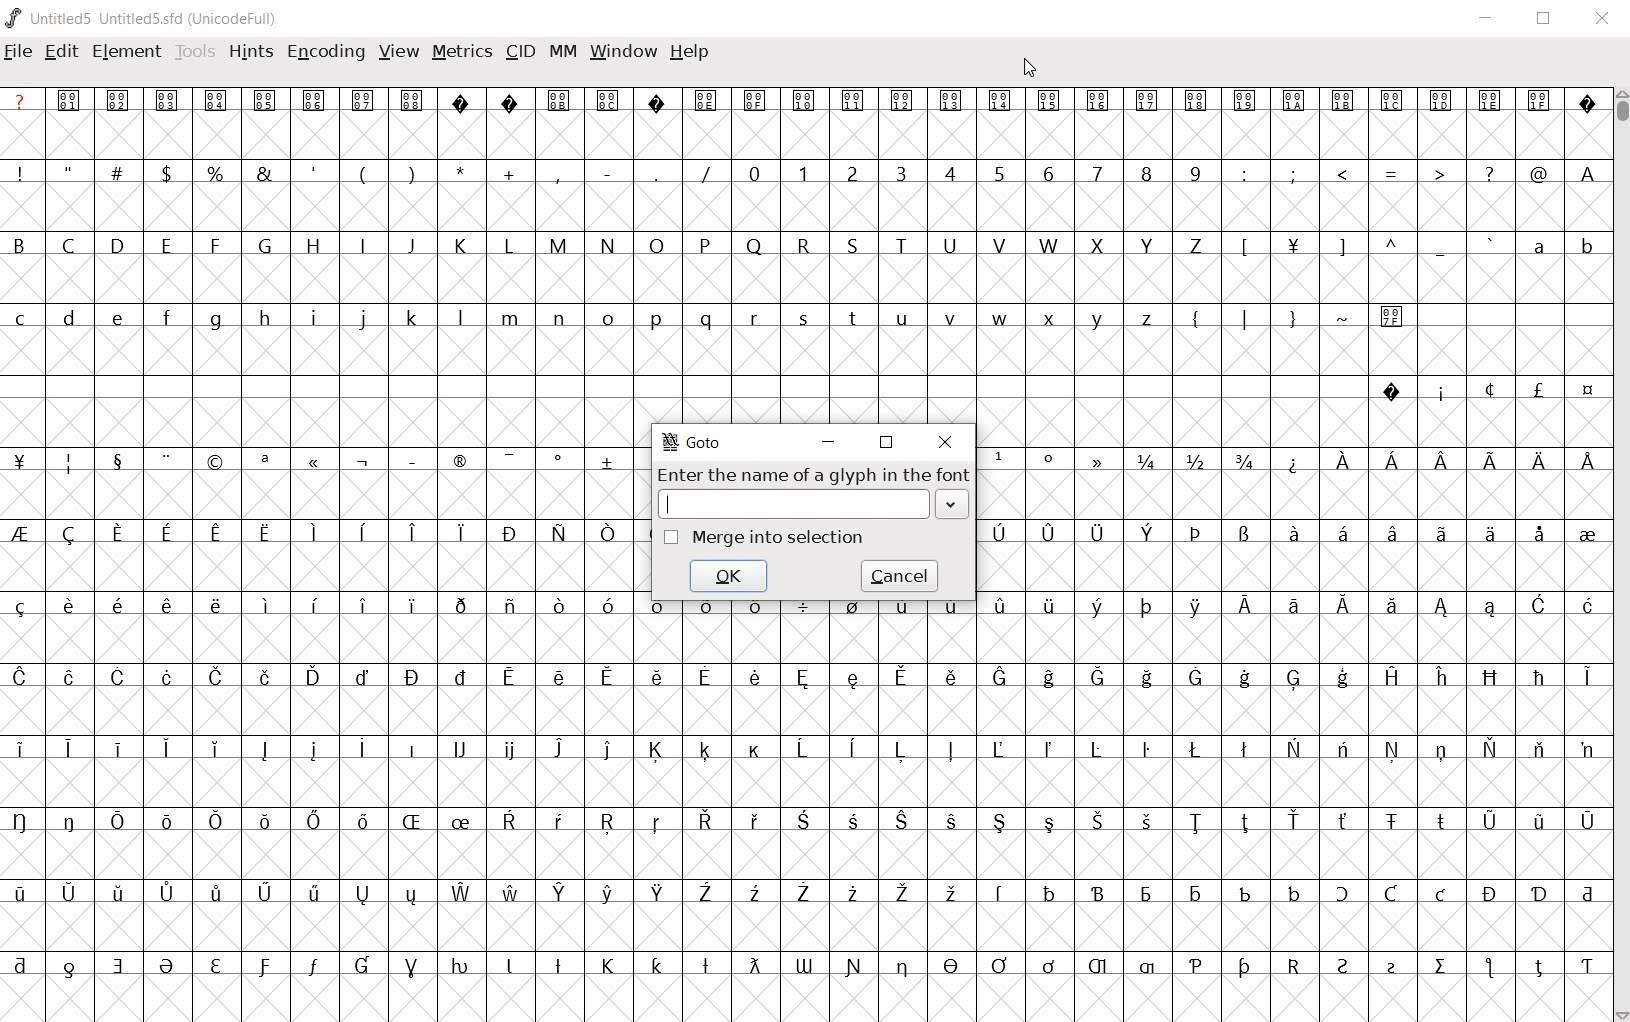 The height and width of the screenshot is (1022, 1630). What do you see at coordinates (1585, 391) in the screenshot?
I see `Symbol` at bounding box center [1585, 391].